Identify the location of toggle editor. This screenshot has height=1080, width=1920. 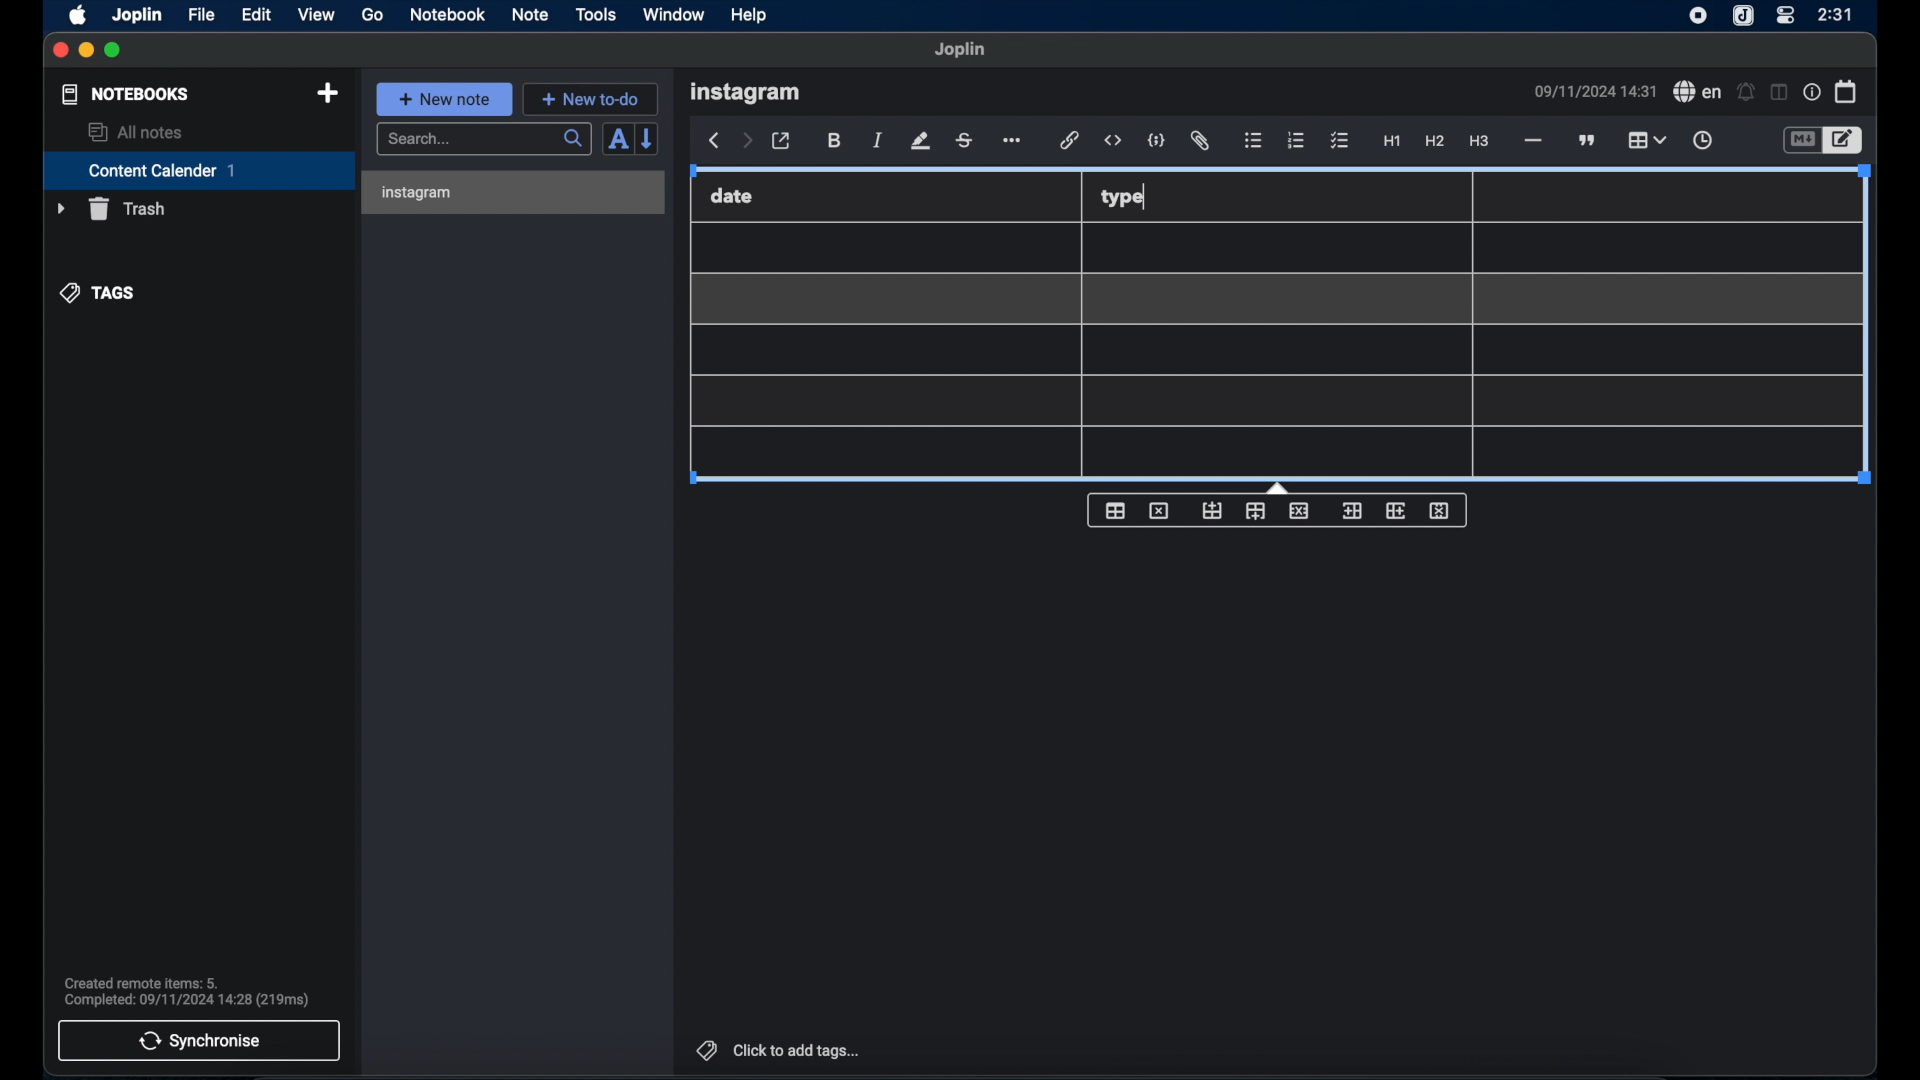
(1800, 138).